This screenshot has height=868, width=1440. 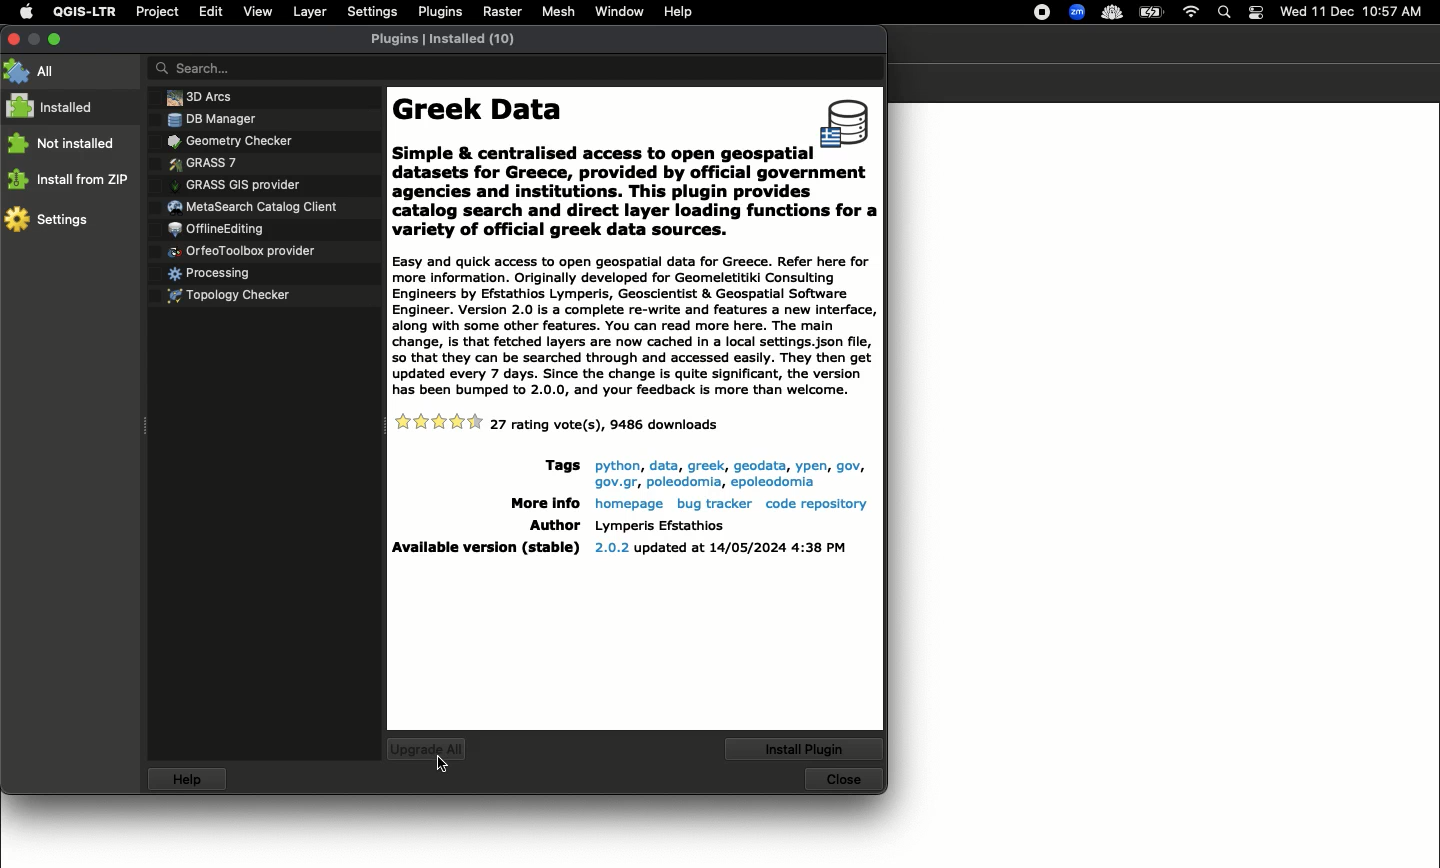 I want to click on code repository, so click(x=814, y=504).